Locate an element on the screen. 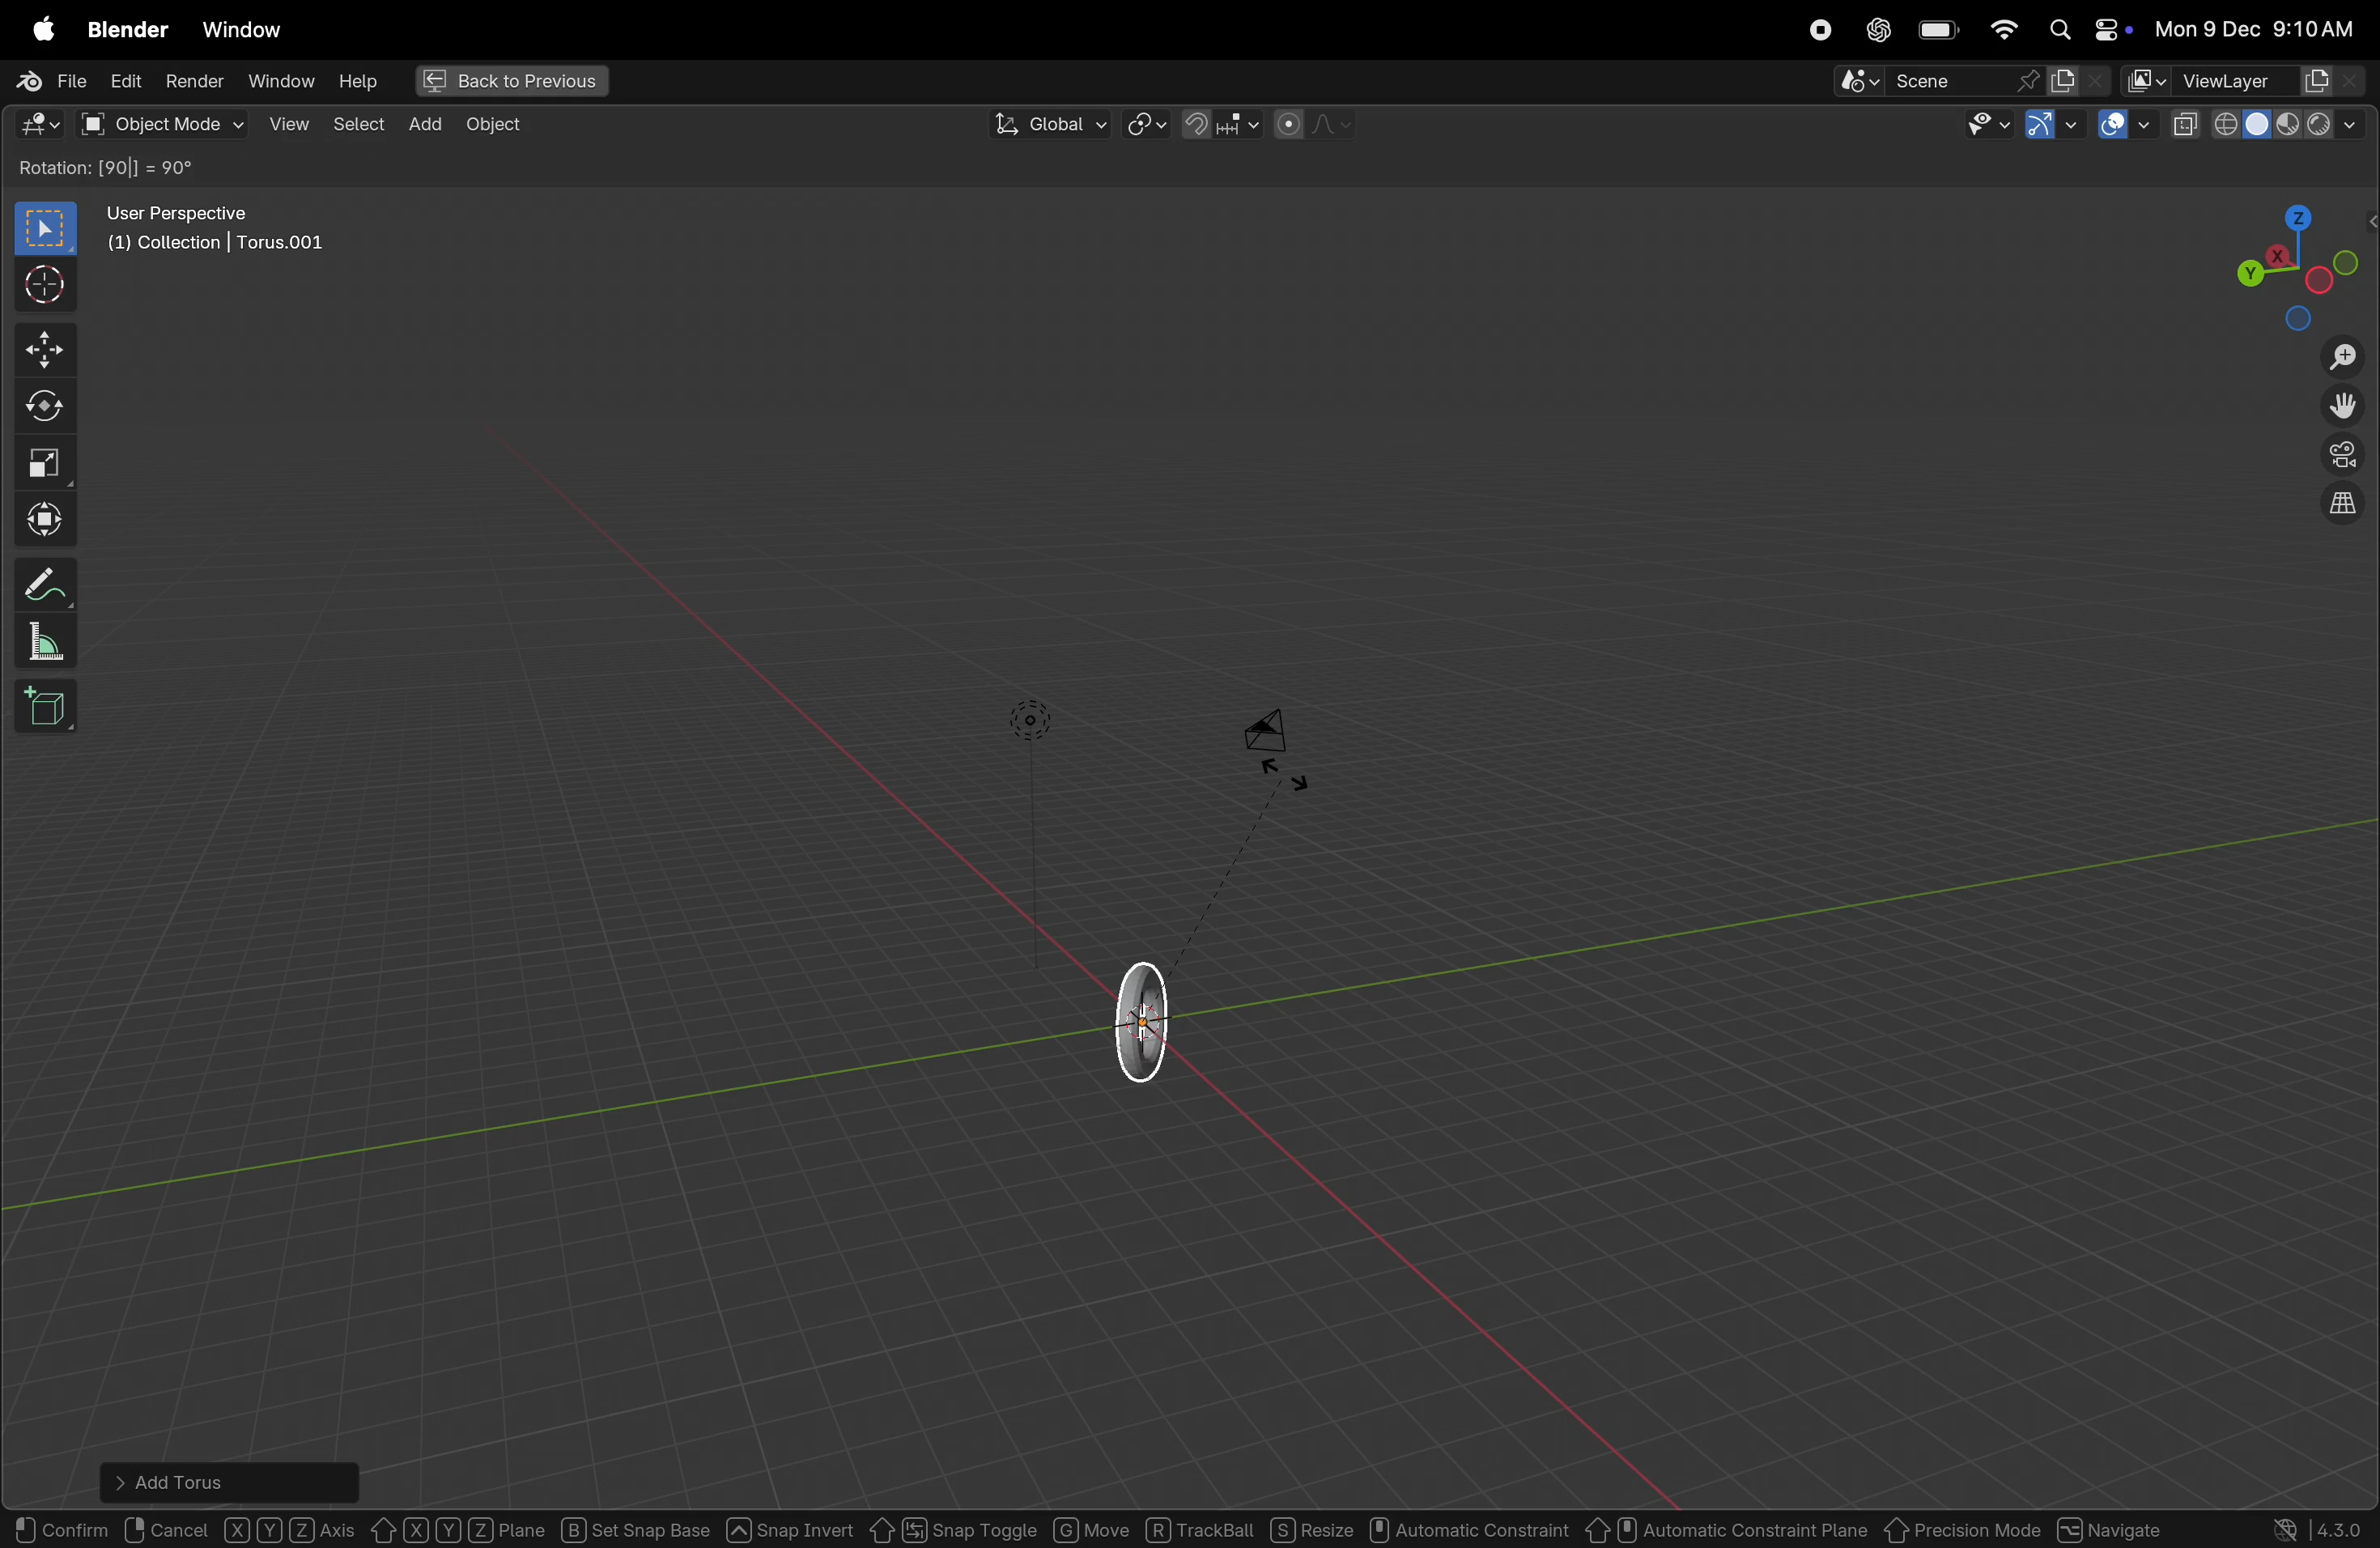 The width and height of the screenshot is (2380, 1548). snap is located at coordinates (1217, 124).